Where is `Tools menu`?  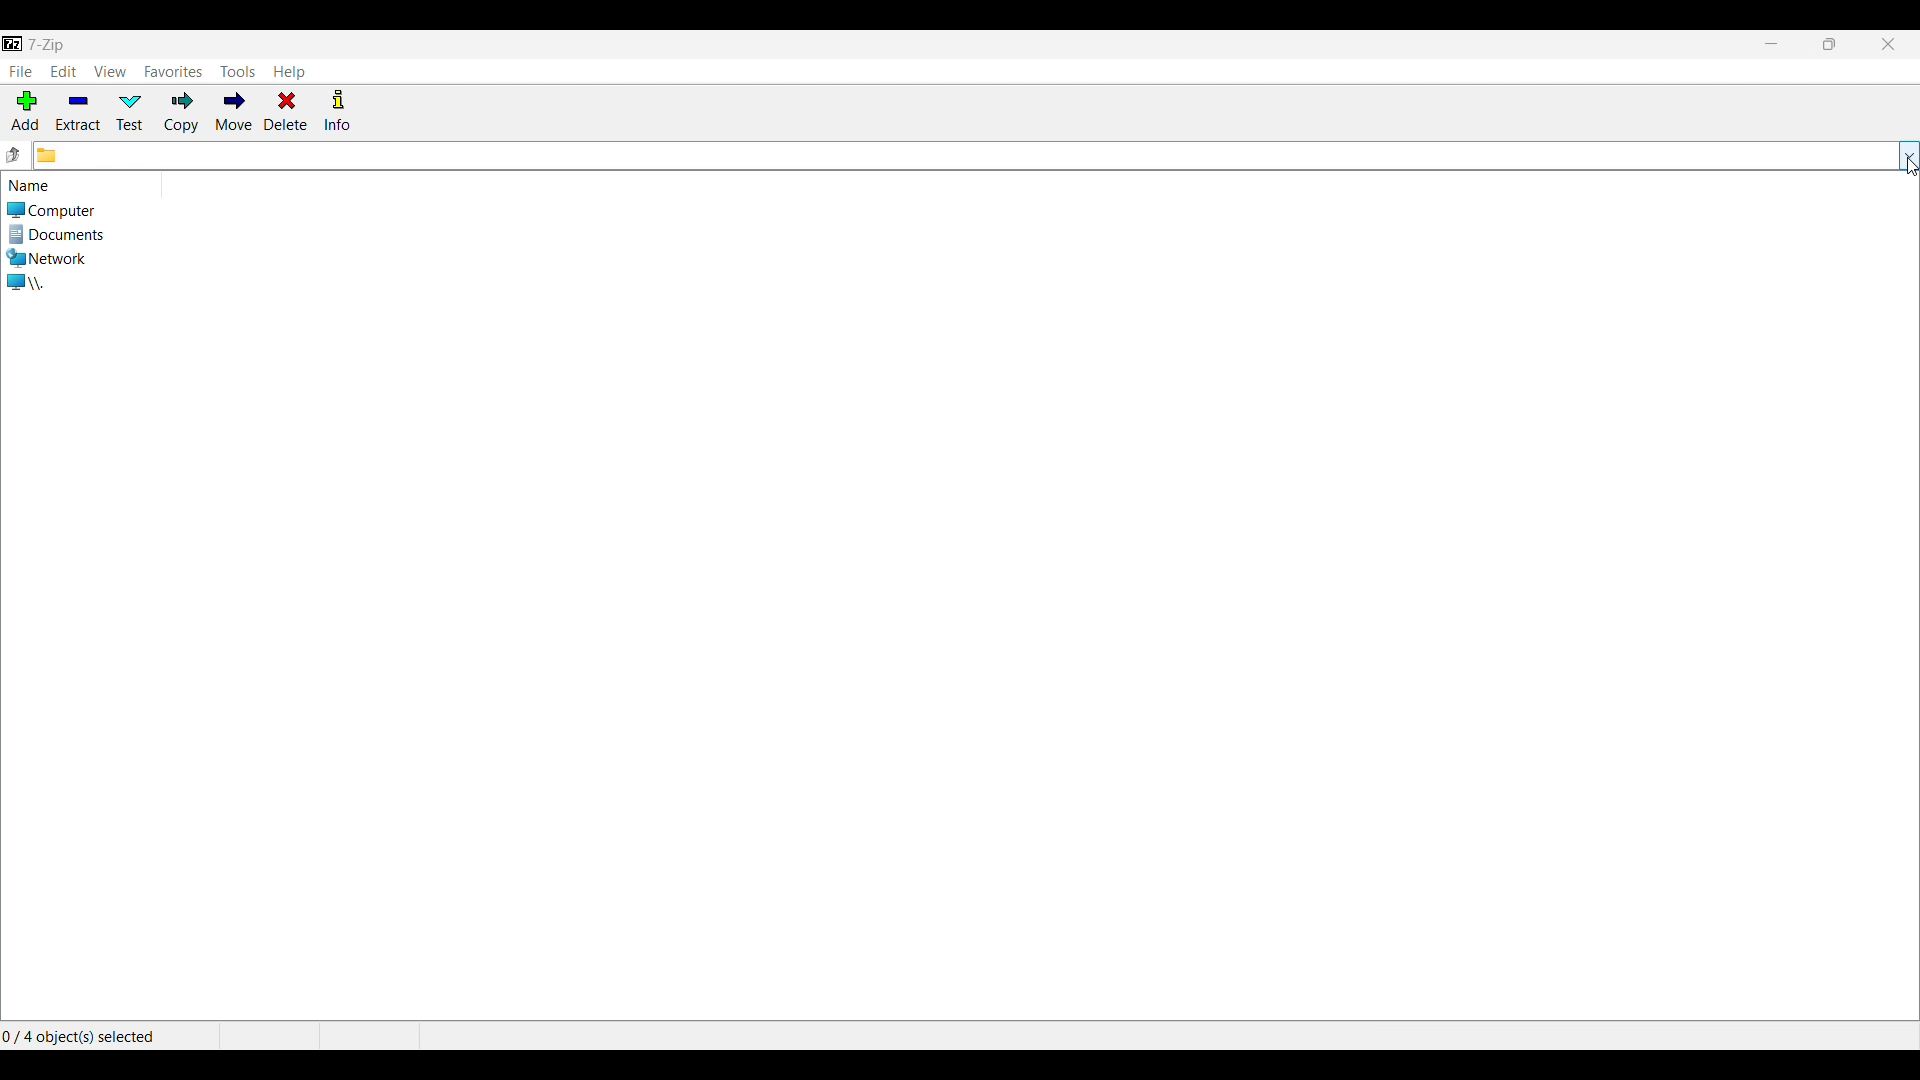
Tools menu is located at coordinates (238, 72).